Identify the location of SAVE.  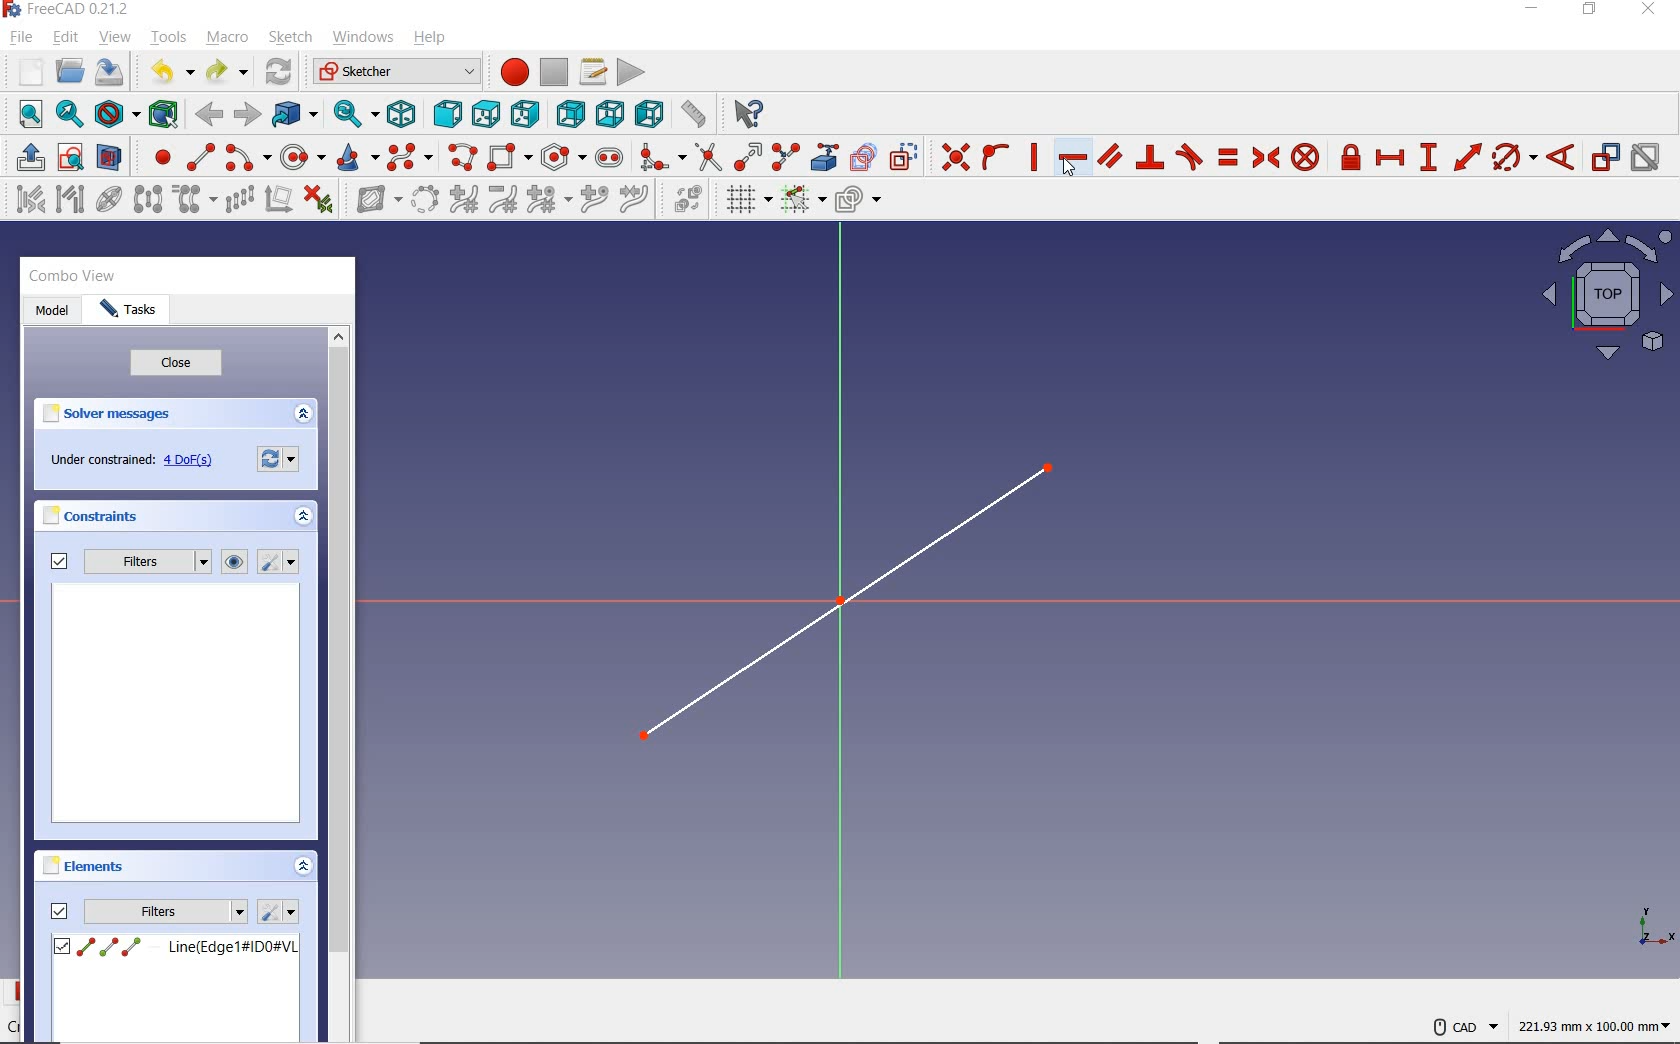
(113, 73).